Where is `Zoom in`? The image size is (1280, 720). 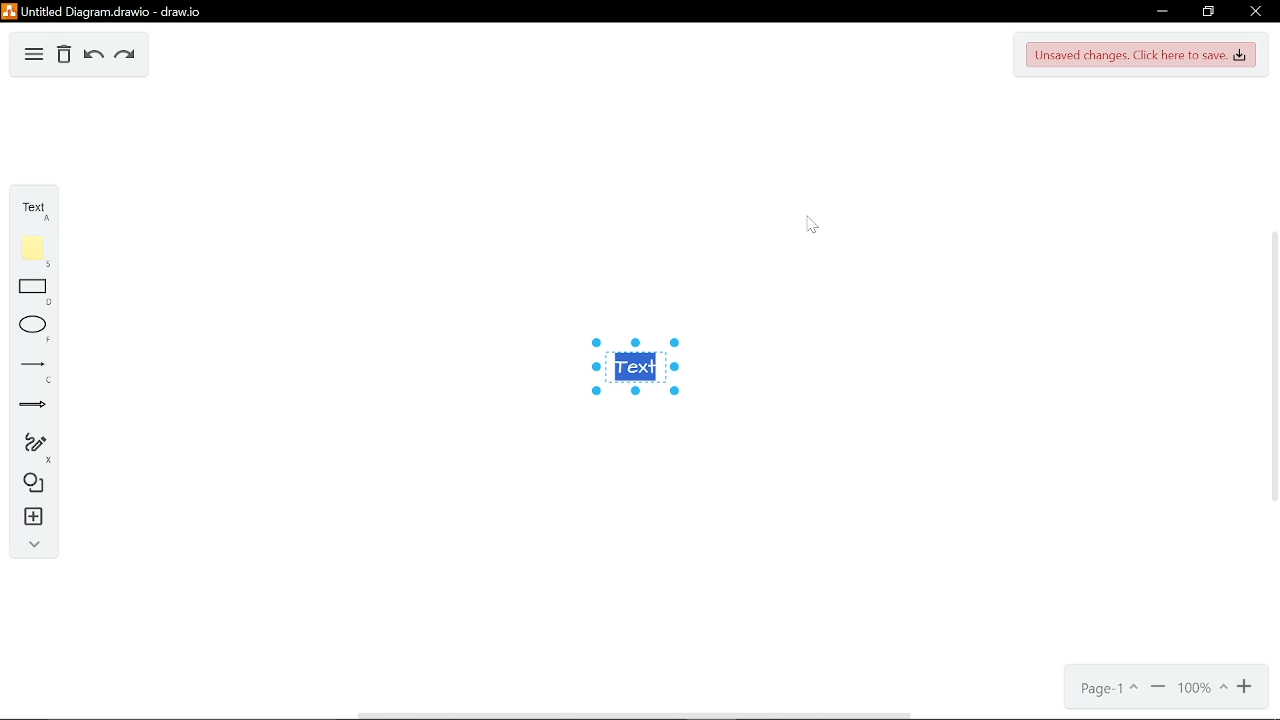 Zoom in is located at coordinates (1247, 687).